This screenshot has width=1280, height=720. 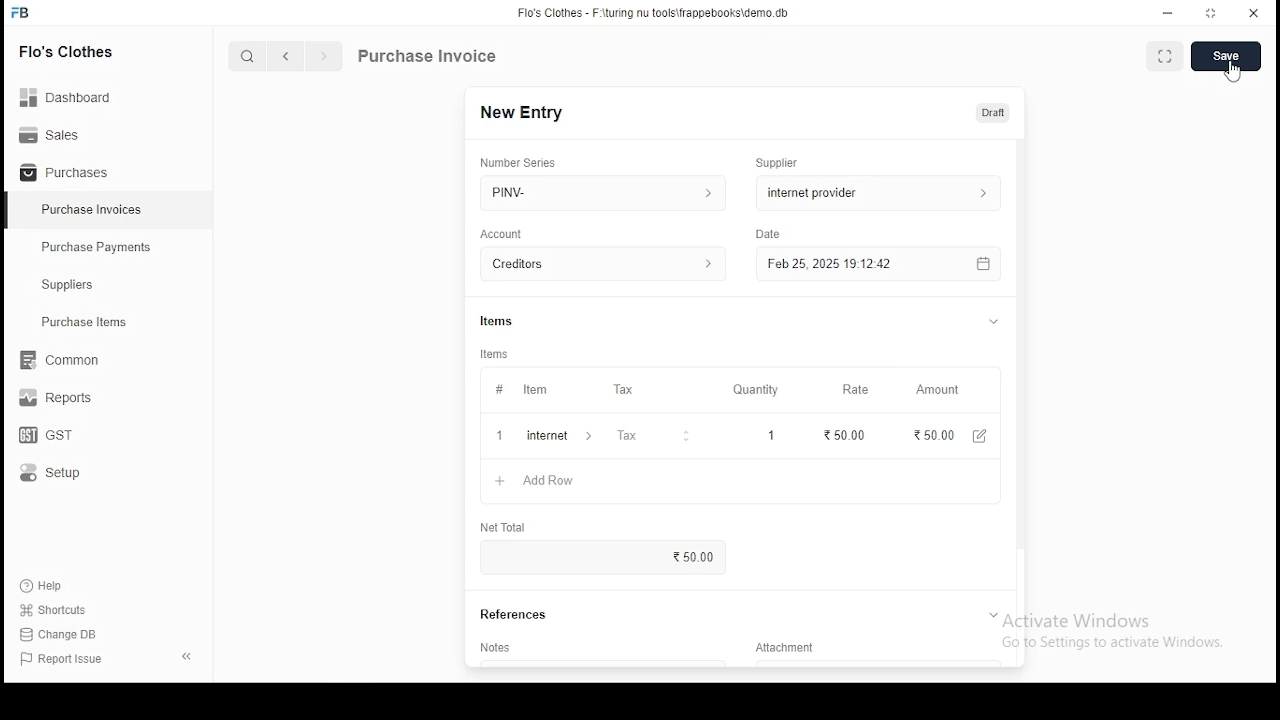 I want to click on feb 25, 2025 19:12:42, so click(x=877, y=264).